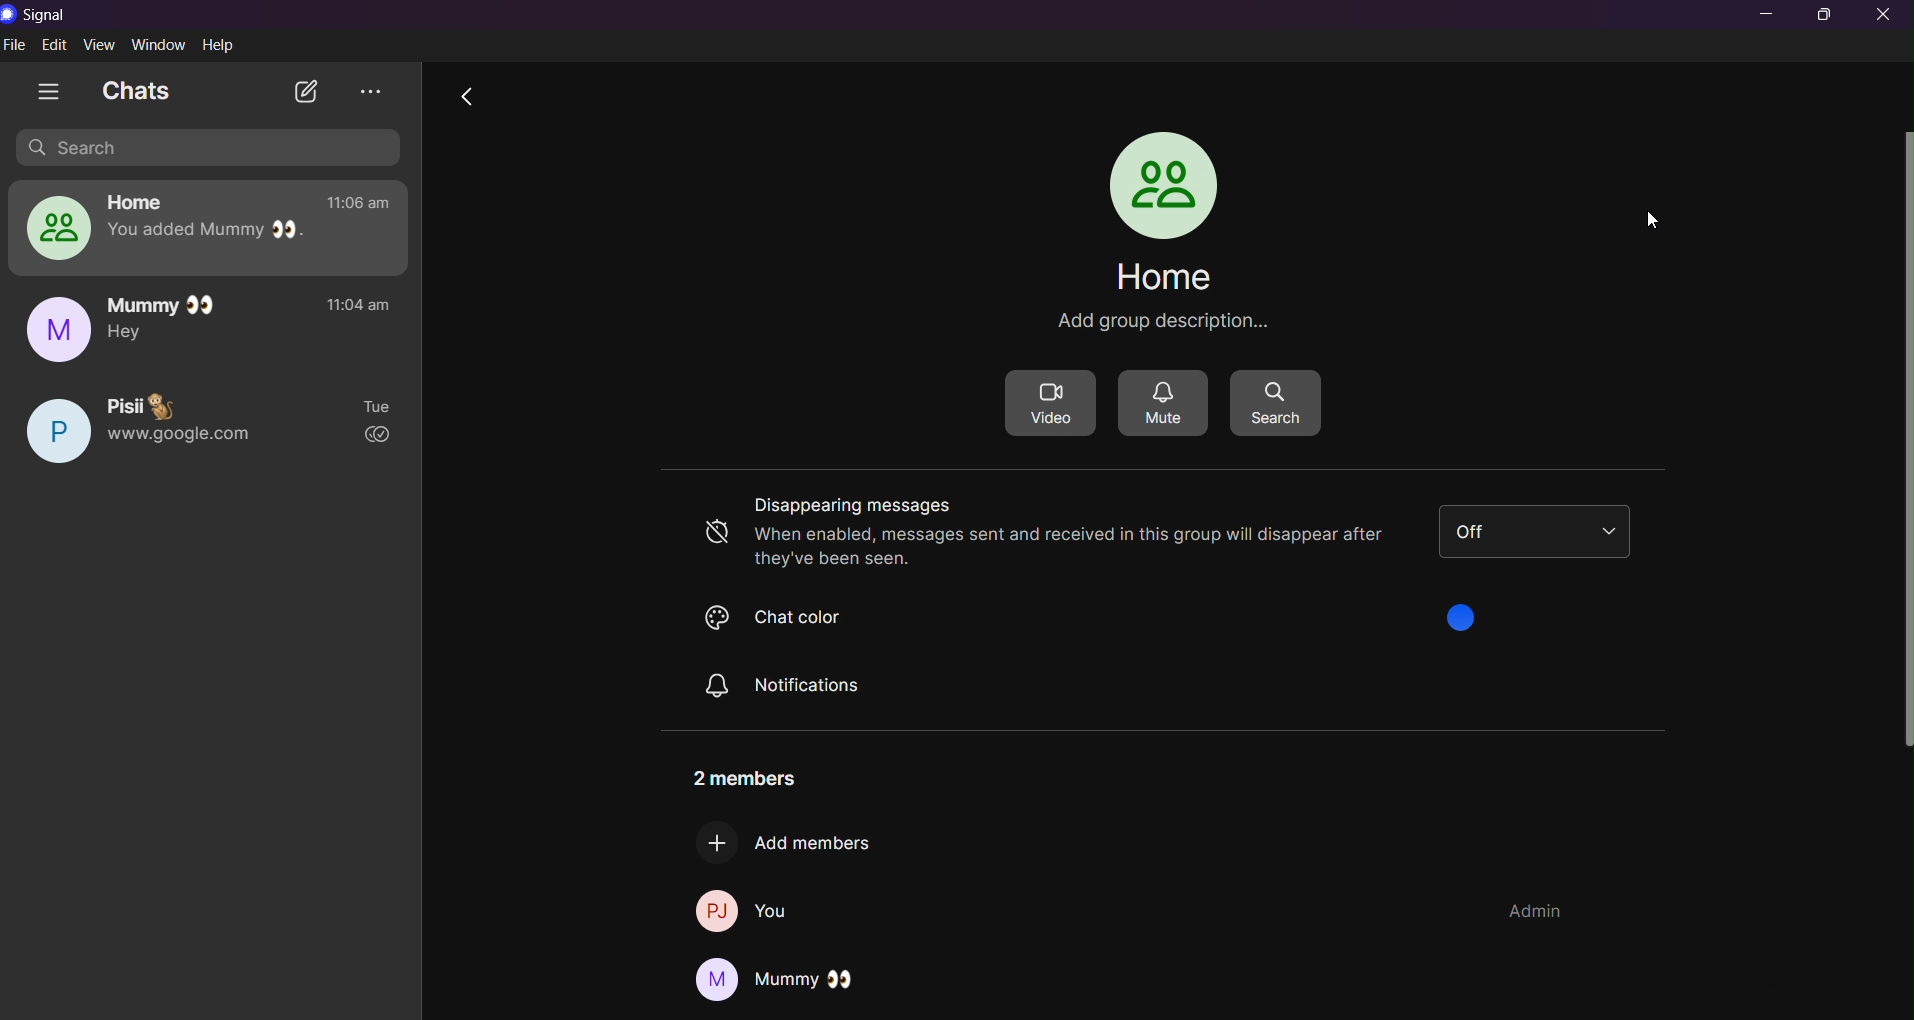 This screenshot has height=1020, width=1914. Describe the element at coordinates (1164, 278) in the screenshot. I see `group name` at that location.